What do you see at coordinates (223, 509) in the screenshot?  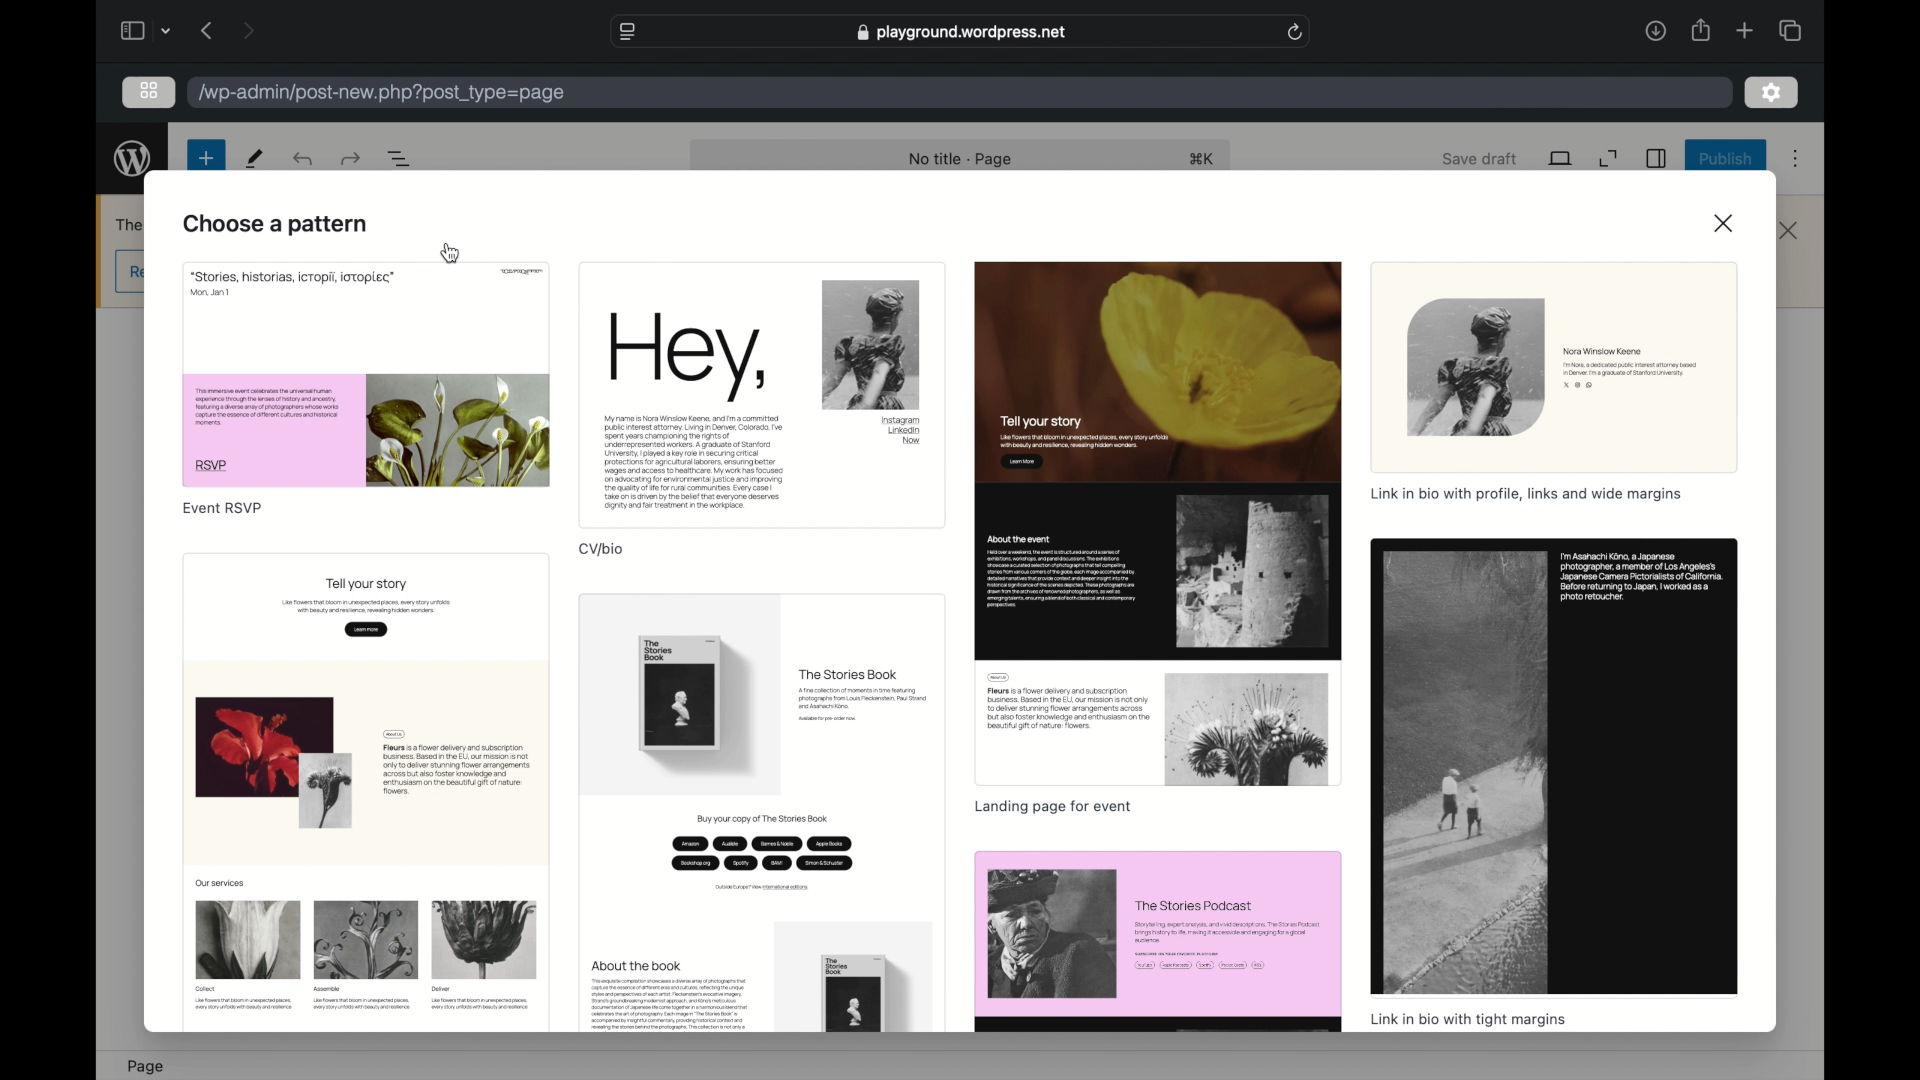 I see `event rsvp` at bounding box center [223, 509].